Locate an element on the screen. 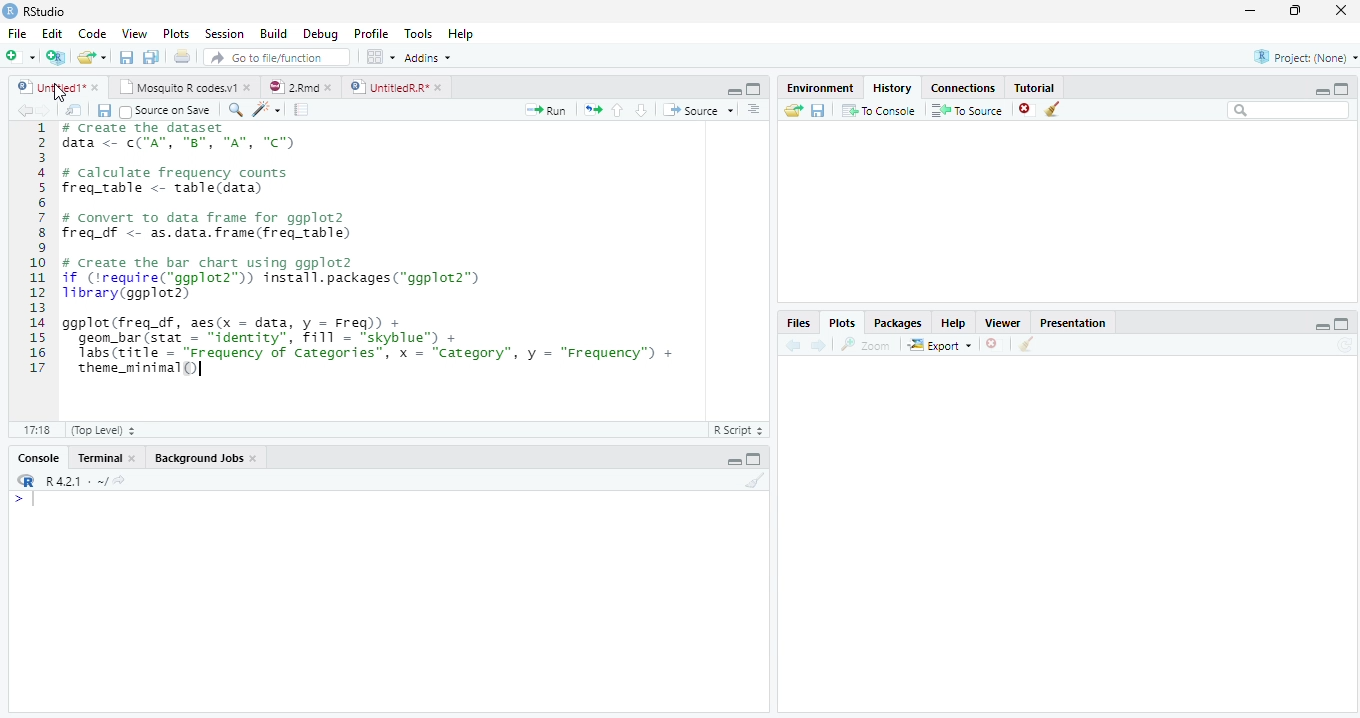 The width and height of the screenshot is (1360, 718). Clear Console is located at coordinates (753, 482).